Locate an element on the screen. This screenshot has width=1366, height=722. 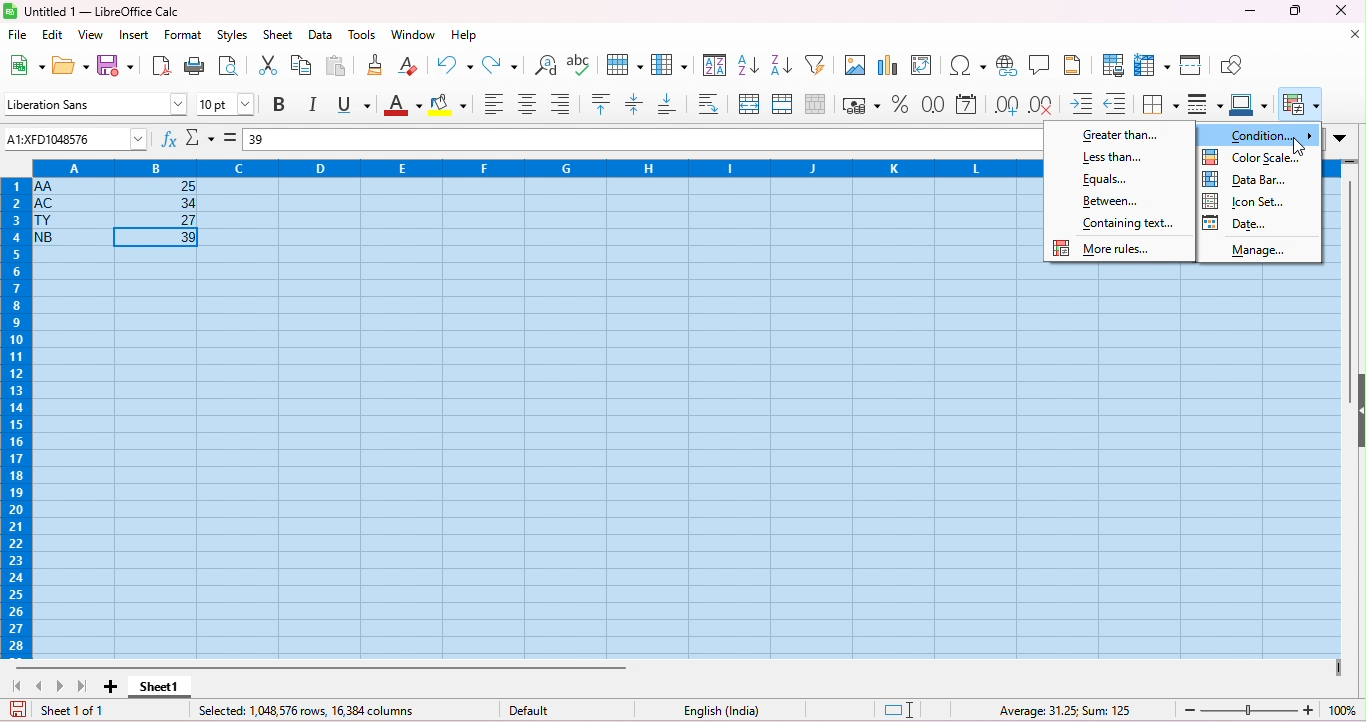
font color is located at coordinates (400, 106).